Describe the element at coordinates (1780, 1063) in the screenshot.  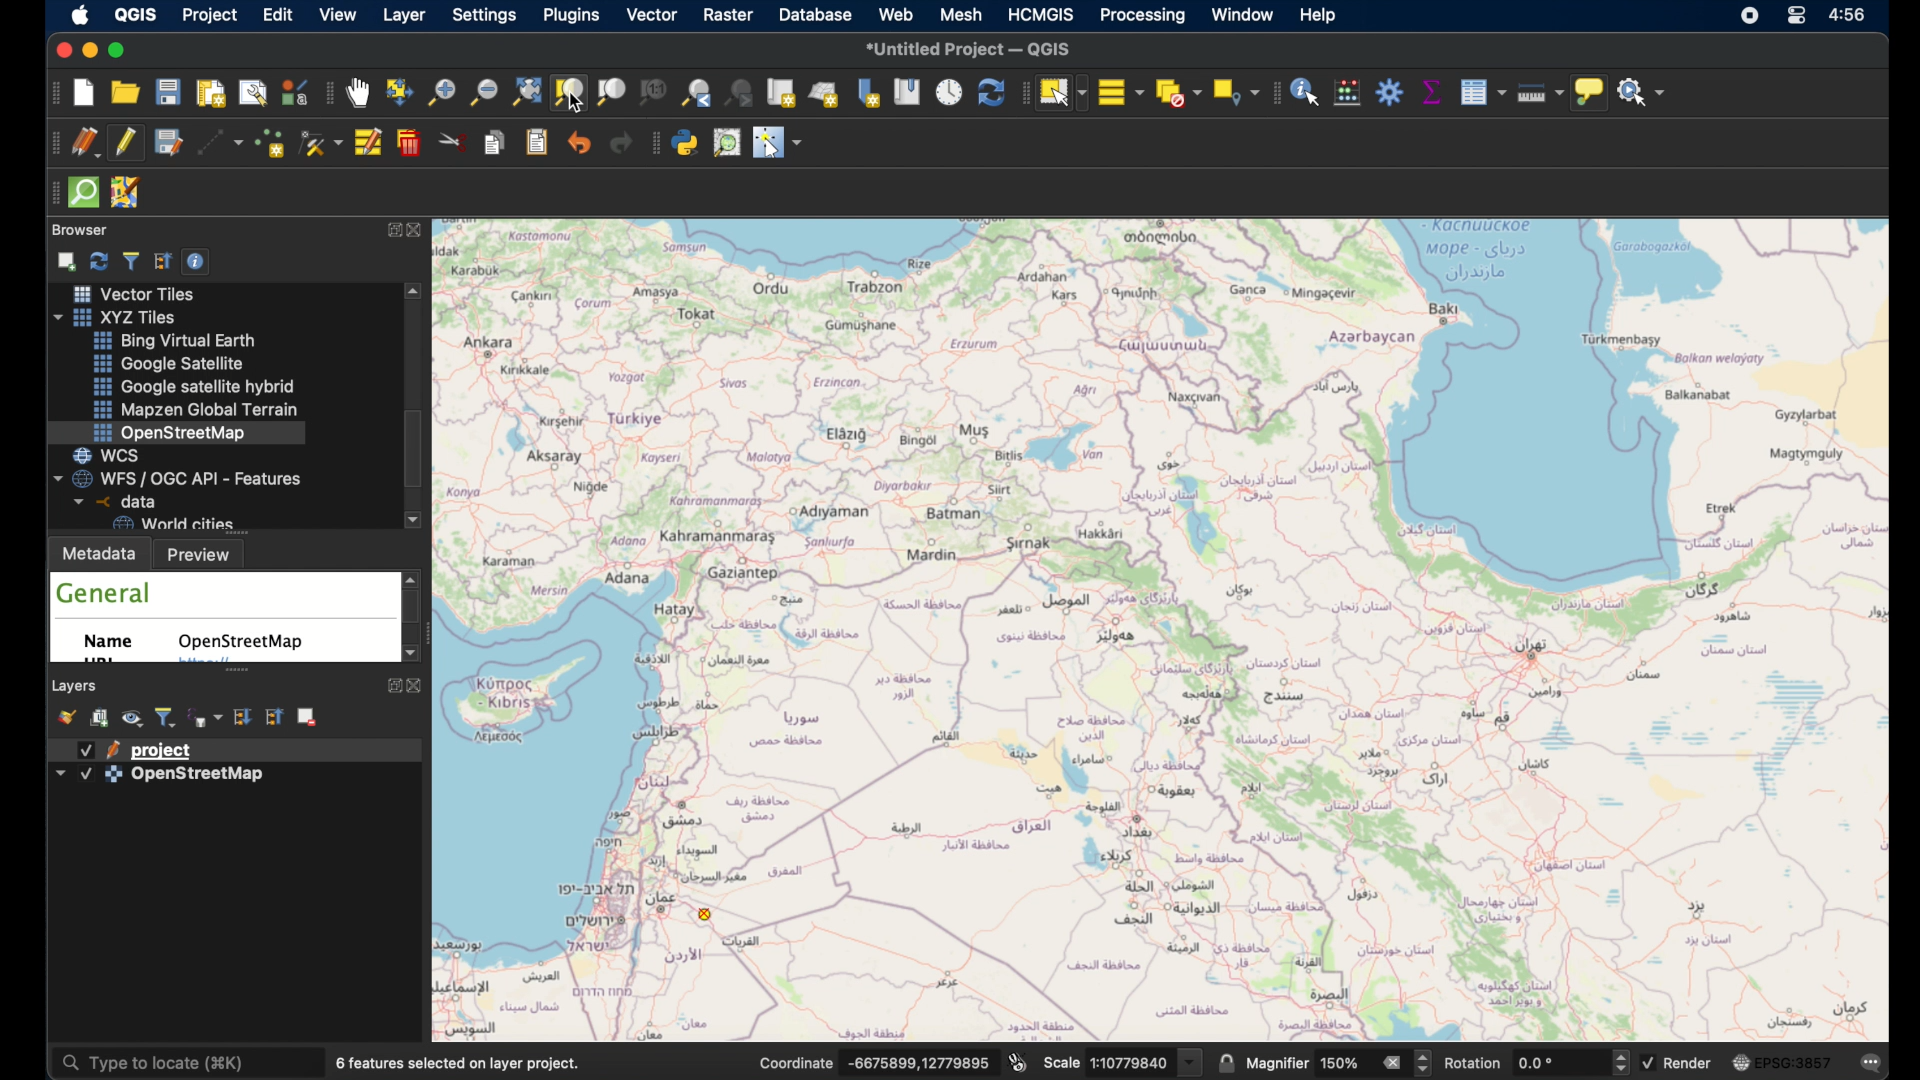
I see `current csr` at that location.